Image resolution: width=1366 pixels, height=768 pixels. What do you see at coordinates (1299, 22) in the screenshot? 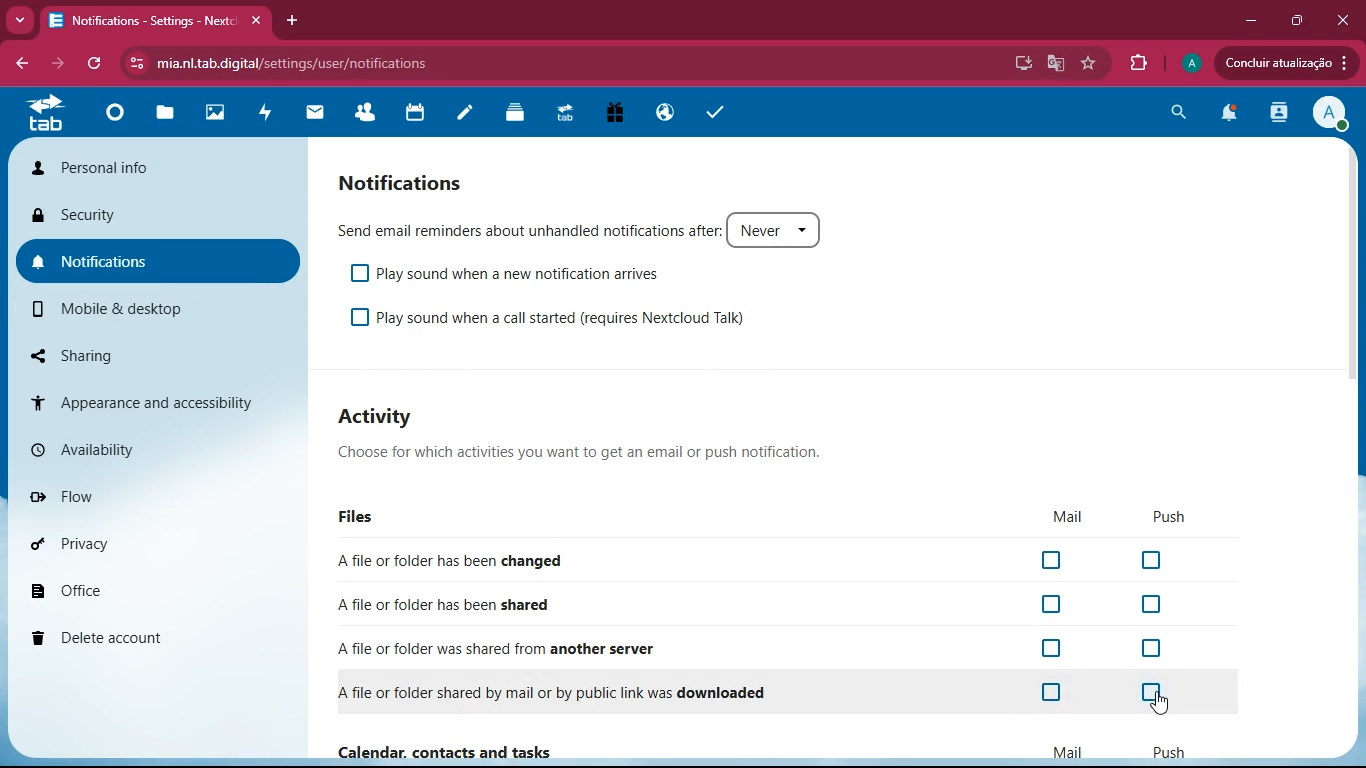
I see `maximize` at bounding box center [1299, 22].